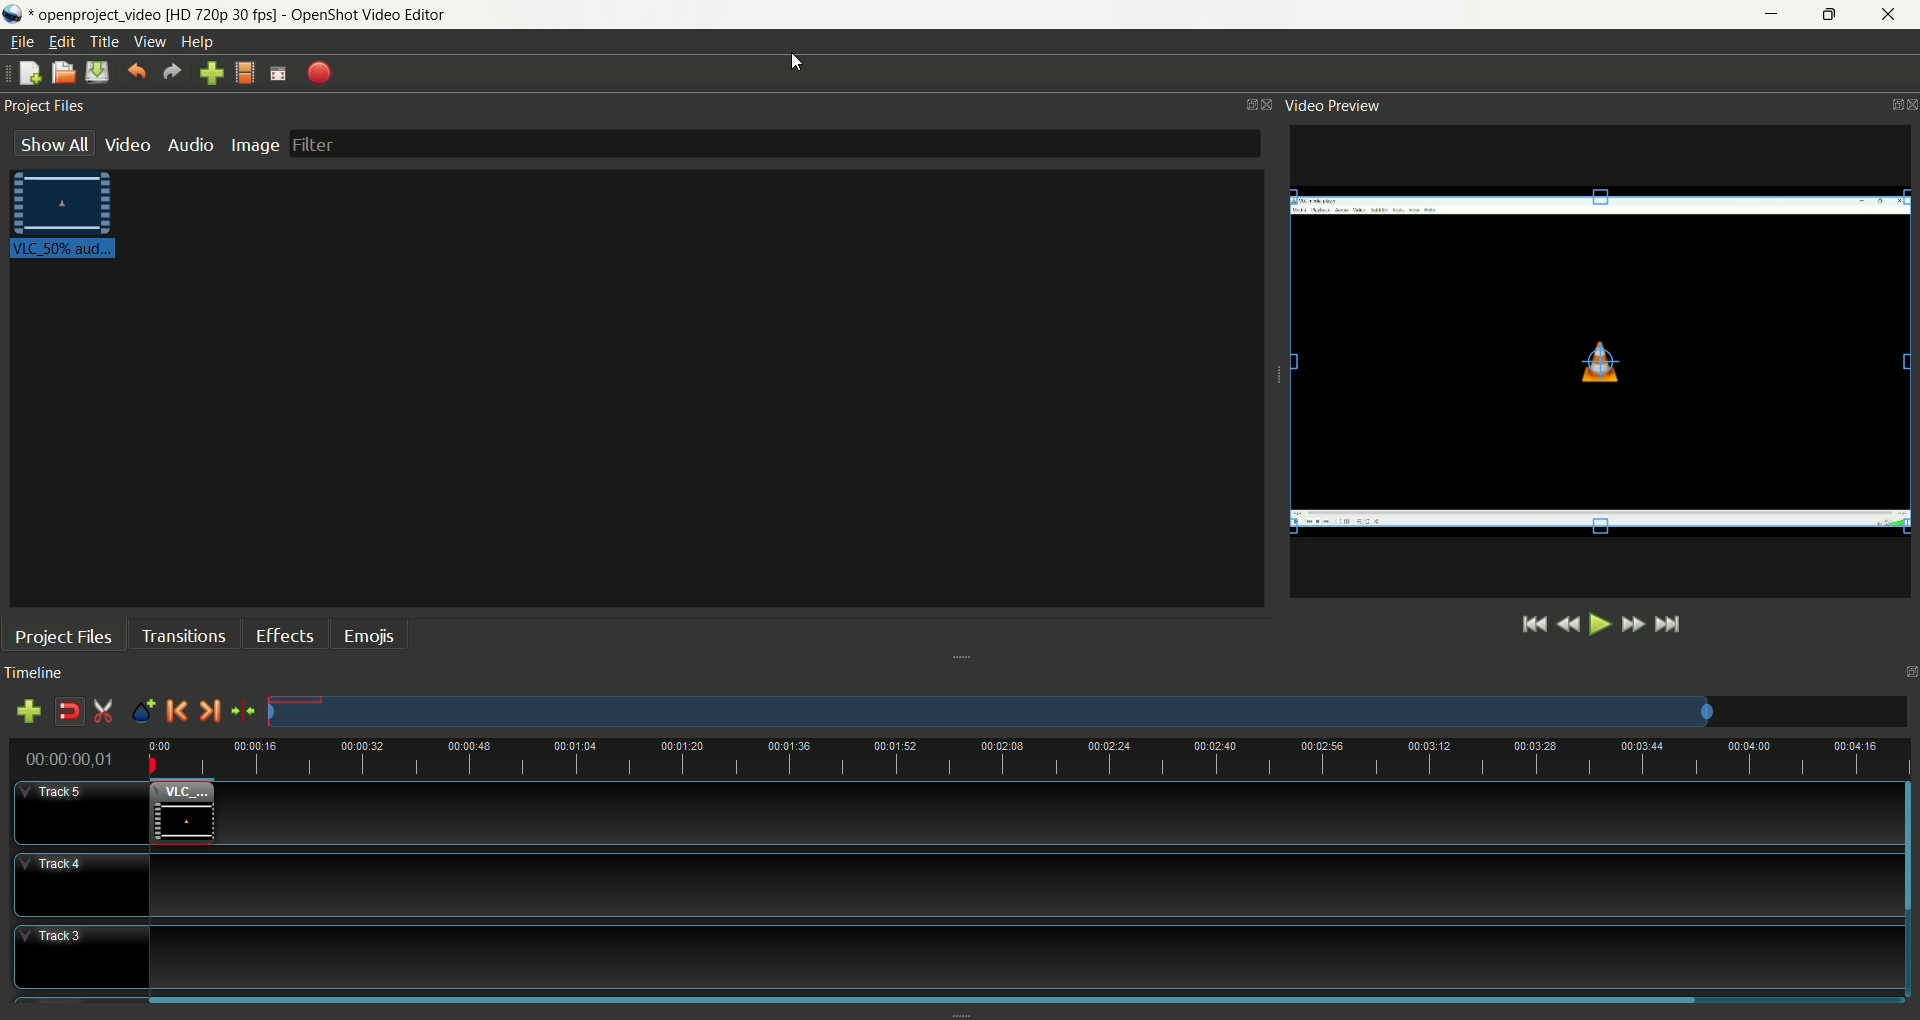  I want to click on help, so click(197, 42).